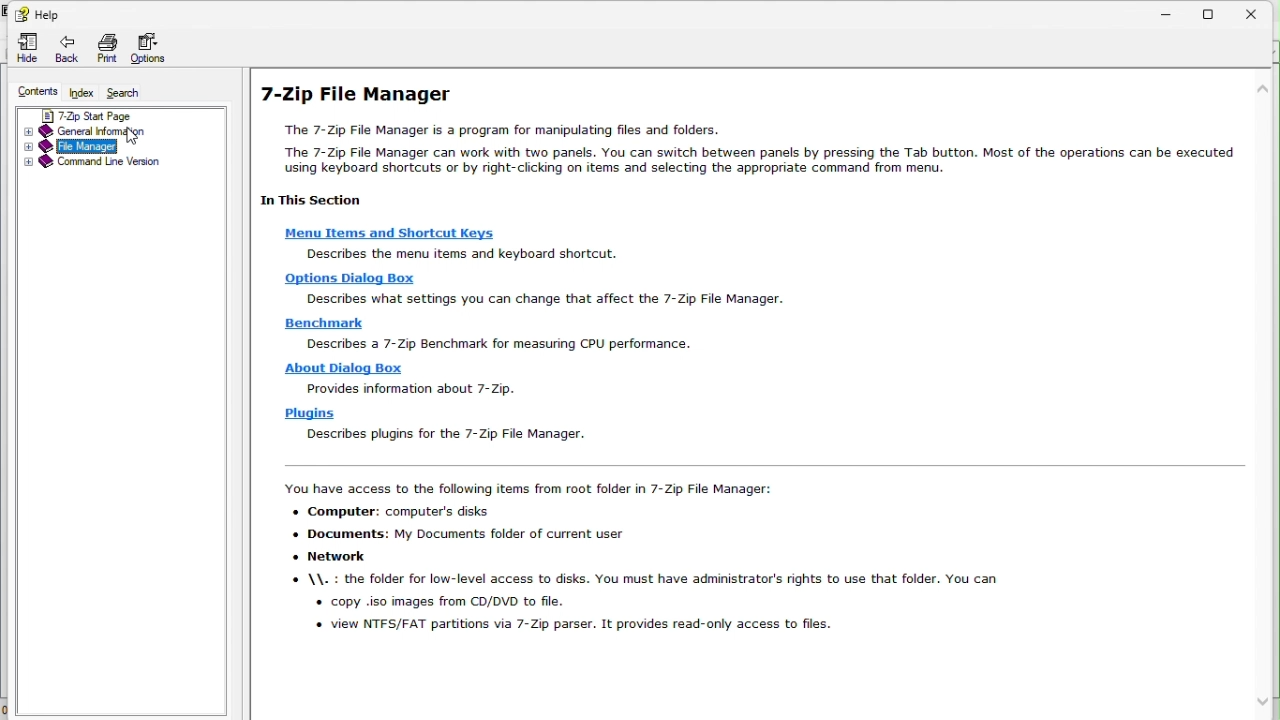 The height and width of the screenshot is (720, 1280). I want to click on Back, so click(63, 47).